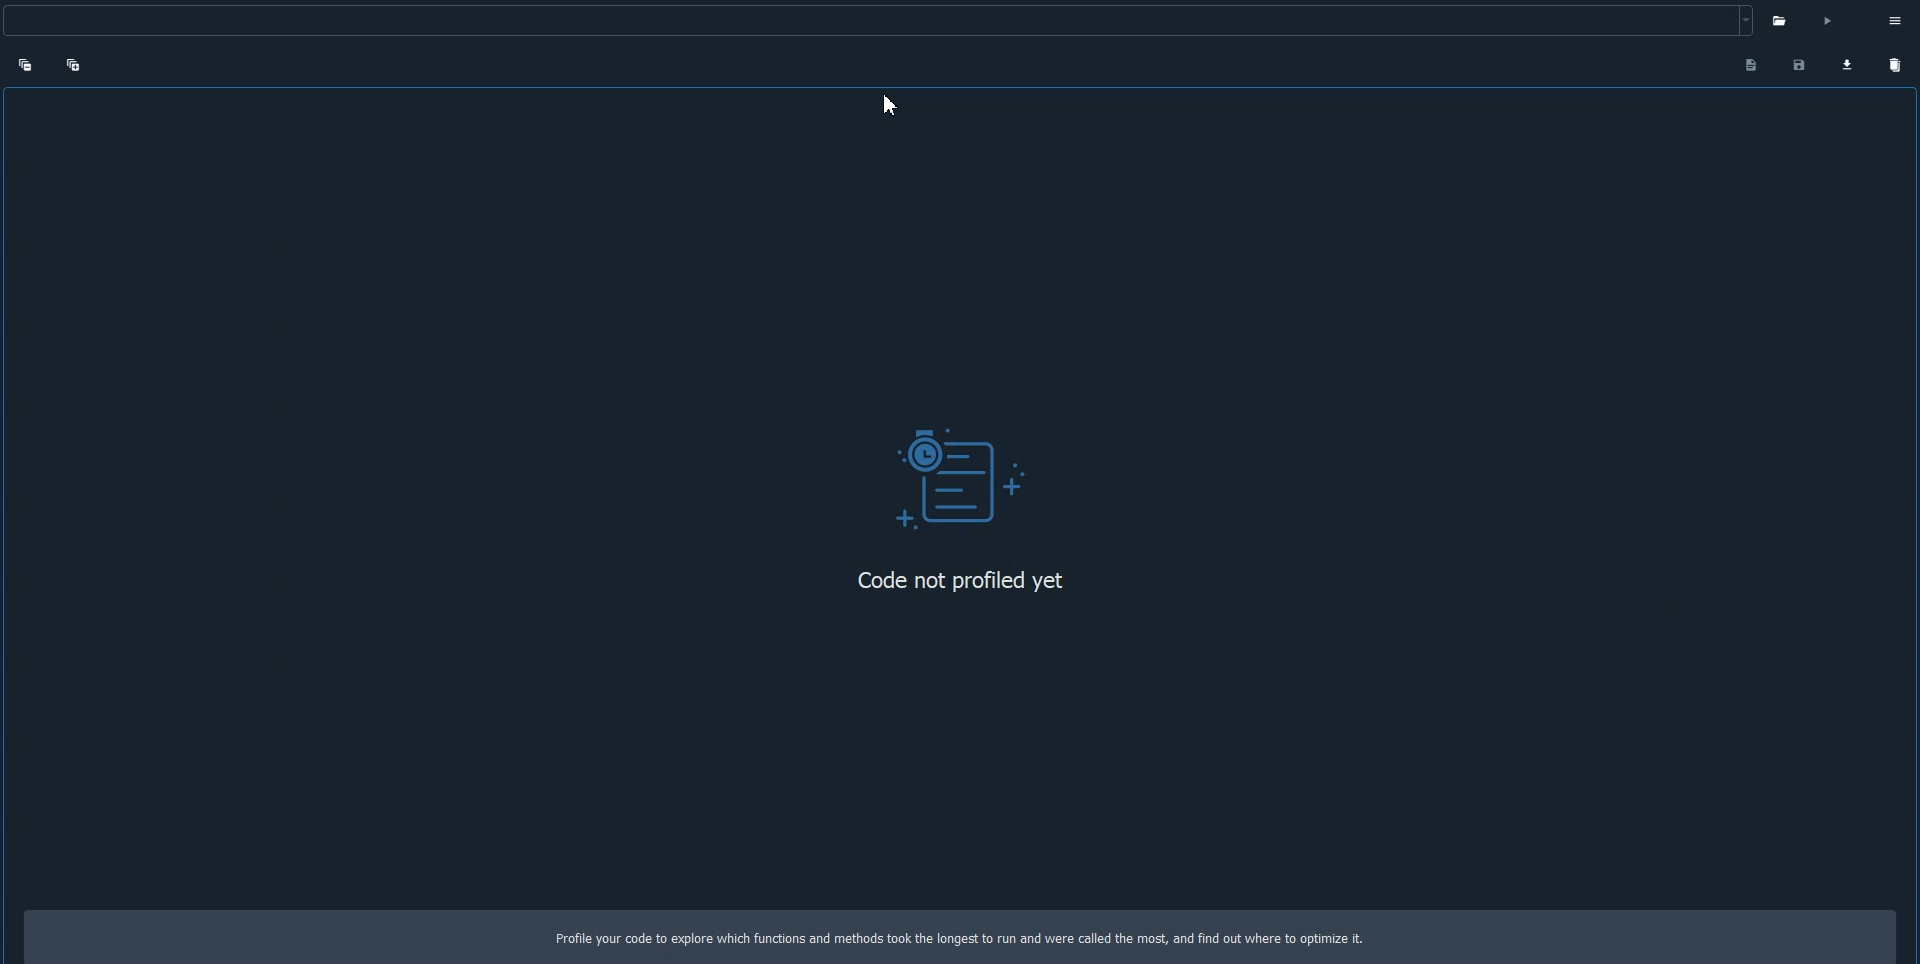 This screenshot has height=964, width=1920. I want to click on Option, so click(1882, 18).